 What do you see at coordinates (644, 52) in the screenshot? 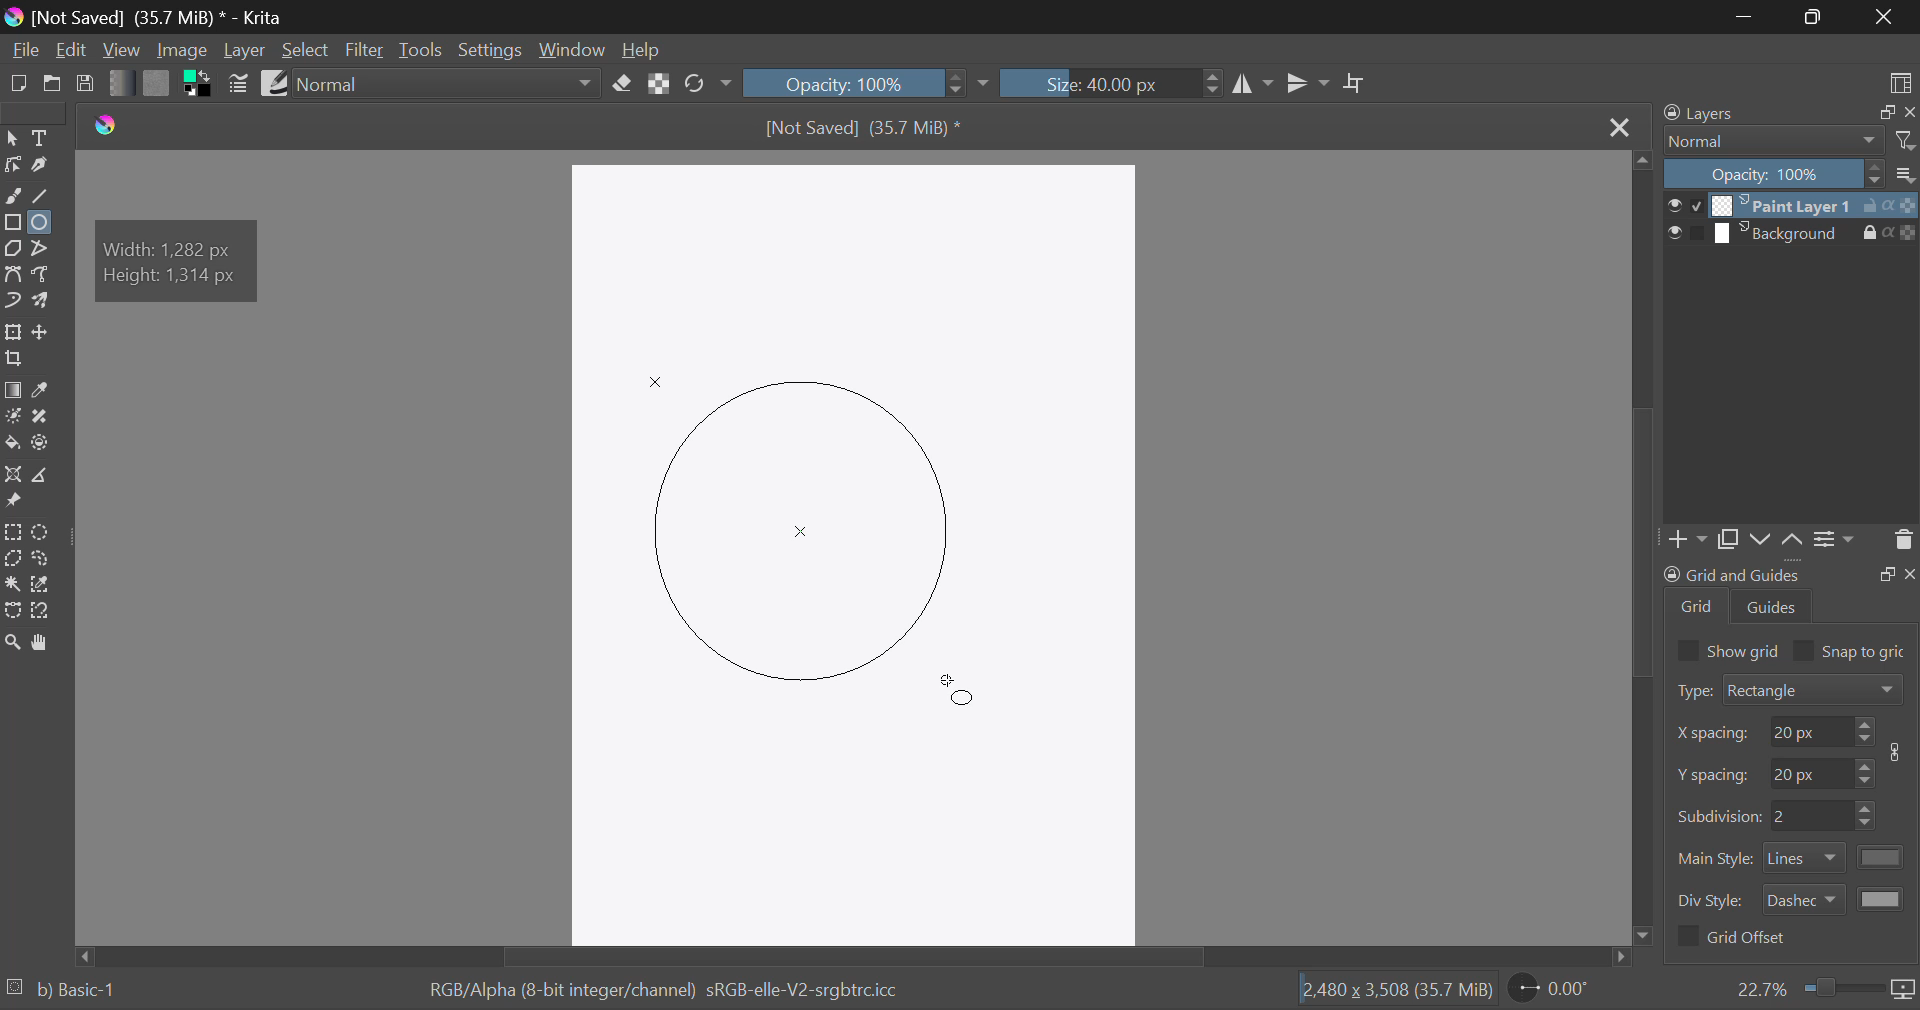
I see `Help` at bounding box center [644, 52].